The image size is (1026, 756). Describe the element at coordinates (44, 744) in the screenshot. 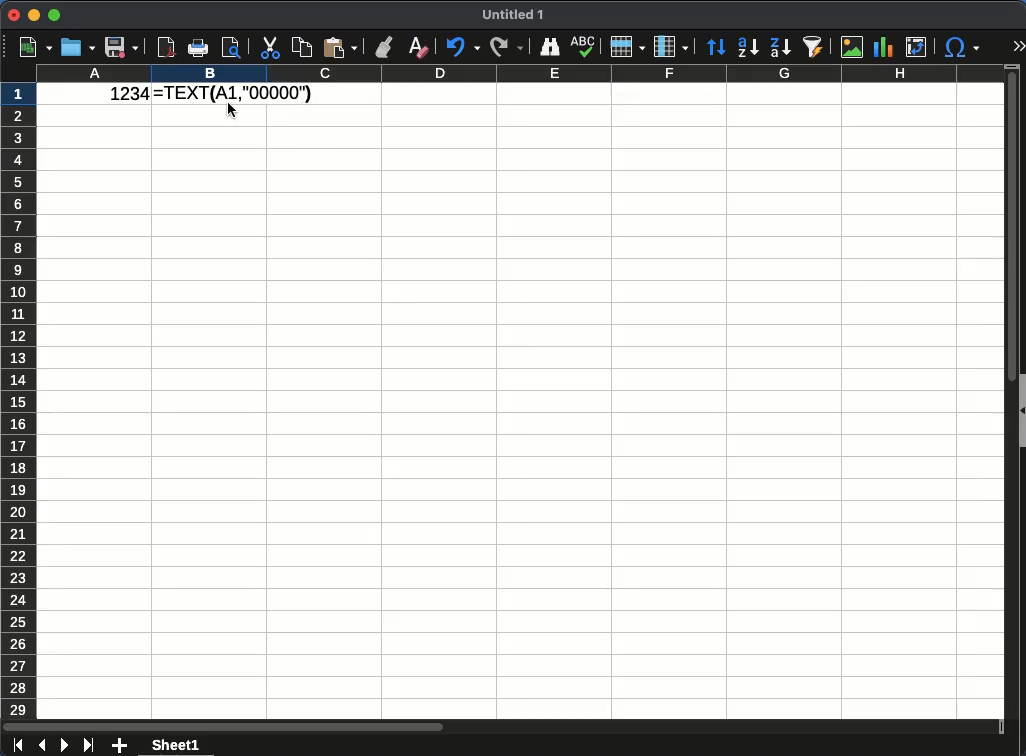

I see `previous sheet` at that location.